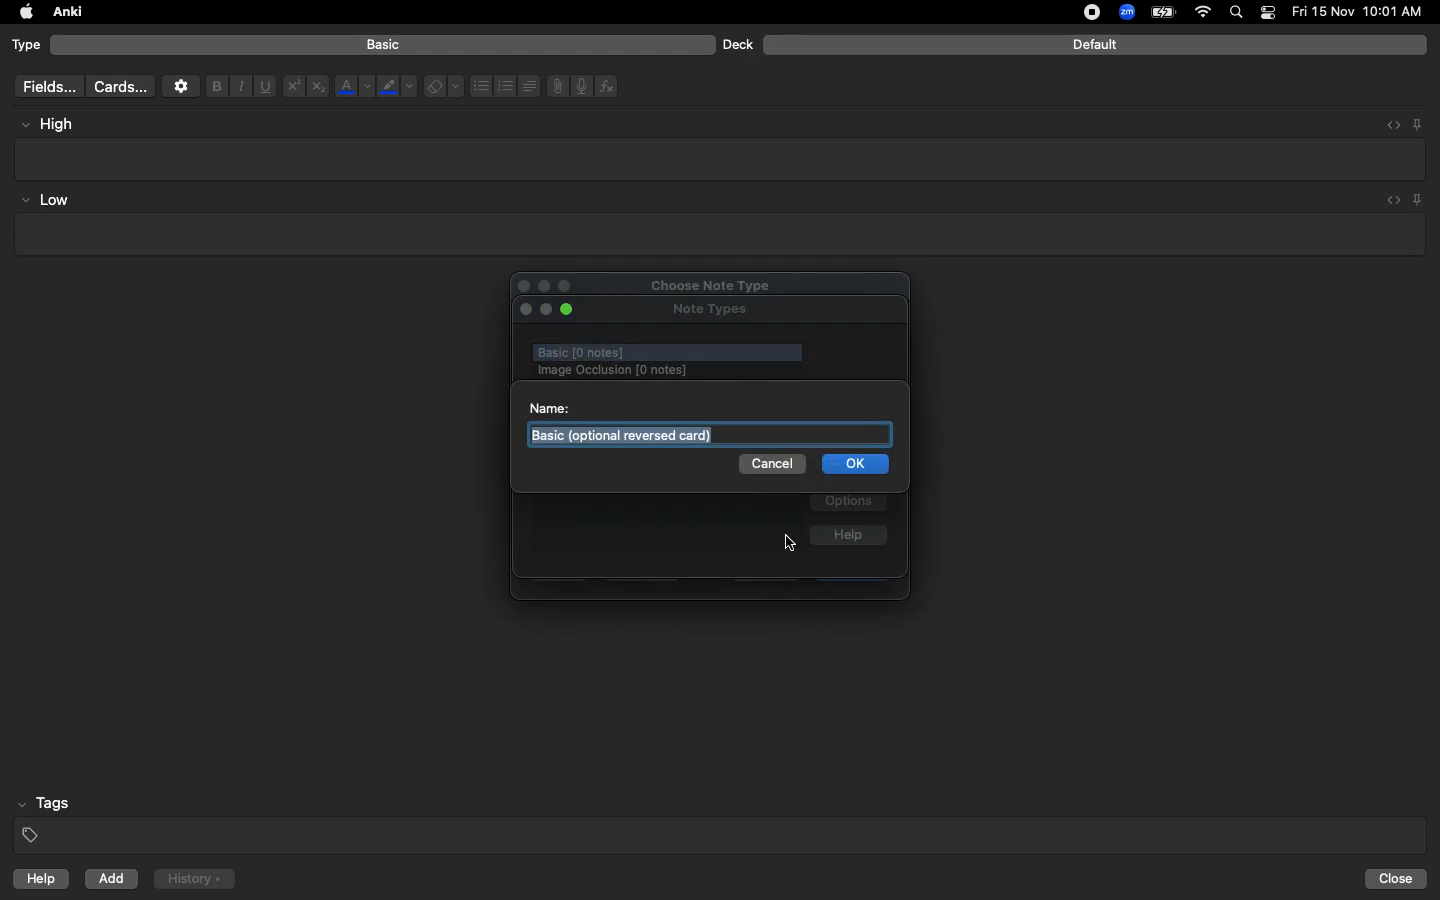 Image resolution: width=1440 pixels, height=900 pixels. What do you see at coordinates (1399, 879) in the screenshot?
I see `Close` at bounding box center [1399, 879].